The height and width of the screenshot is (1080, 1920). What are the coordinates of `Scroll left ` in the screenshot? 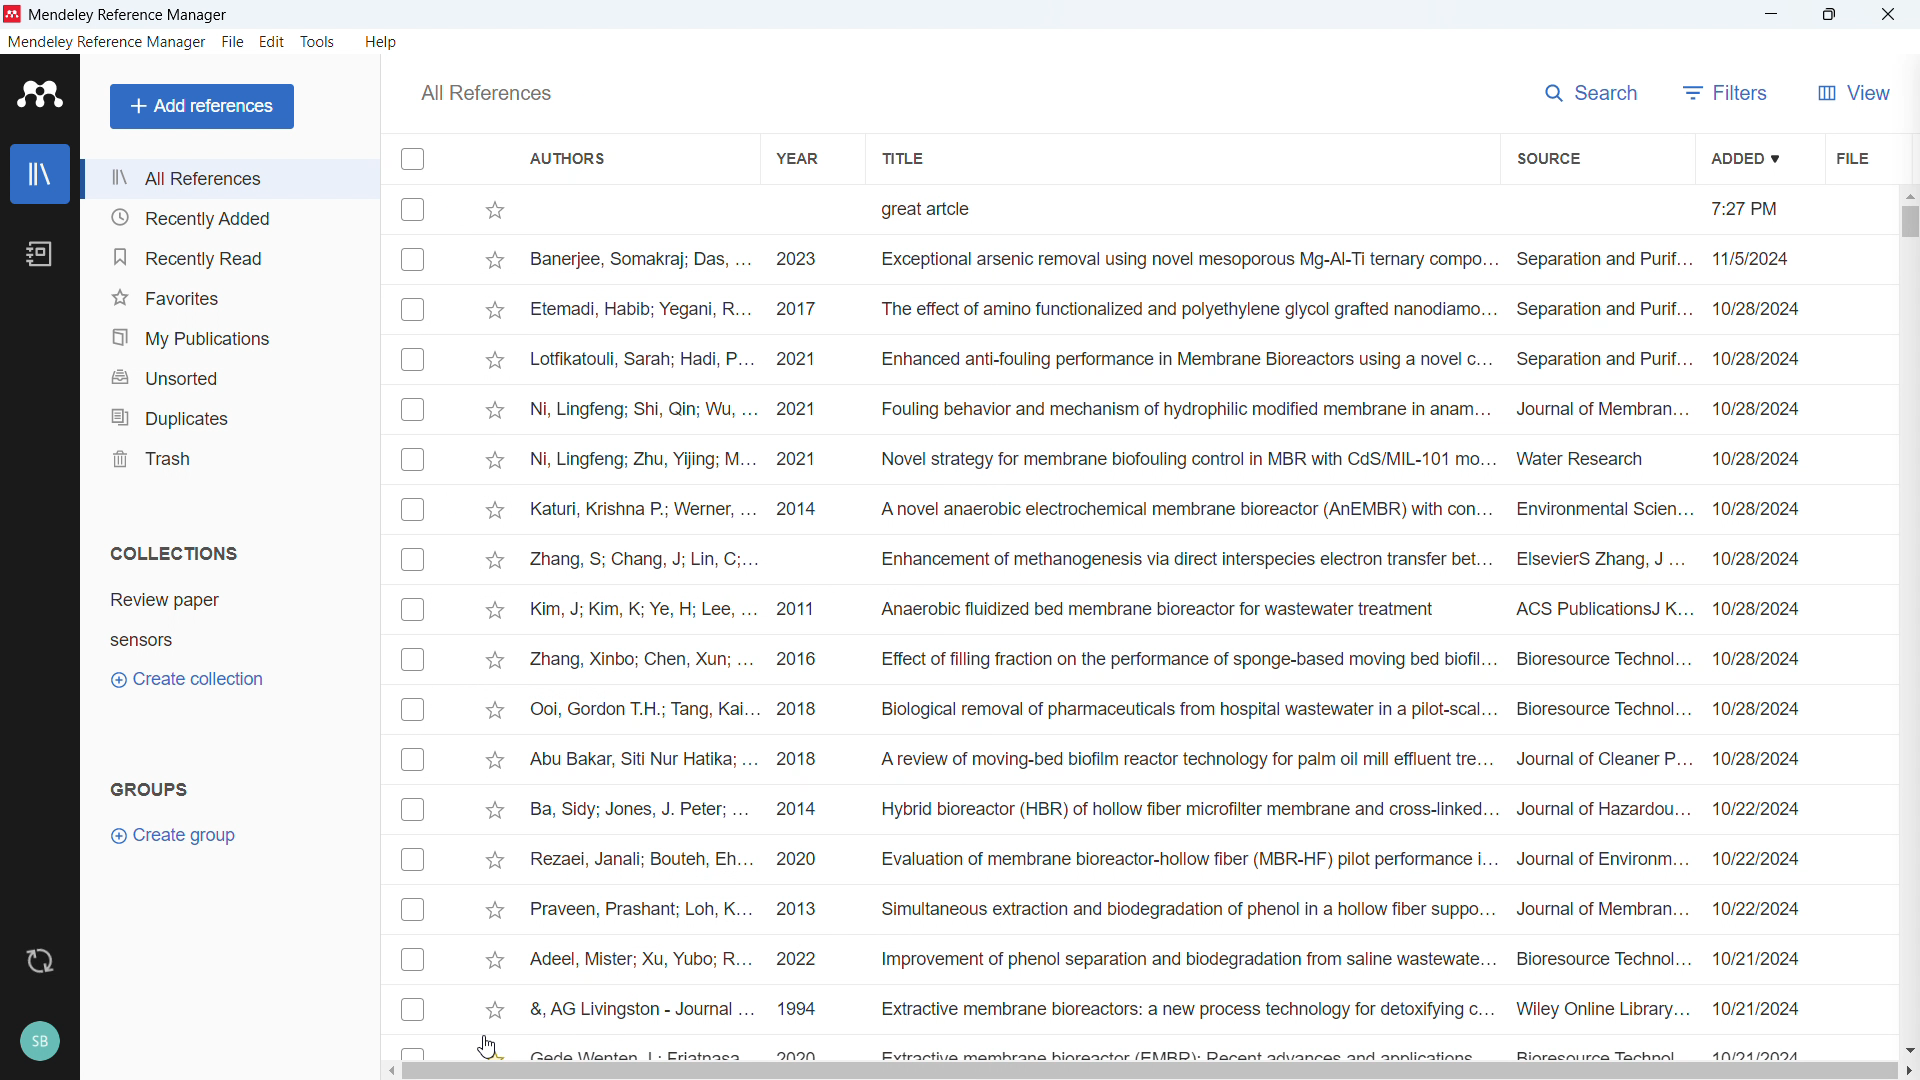 It's located at (390, 1071).